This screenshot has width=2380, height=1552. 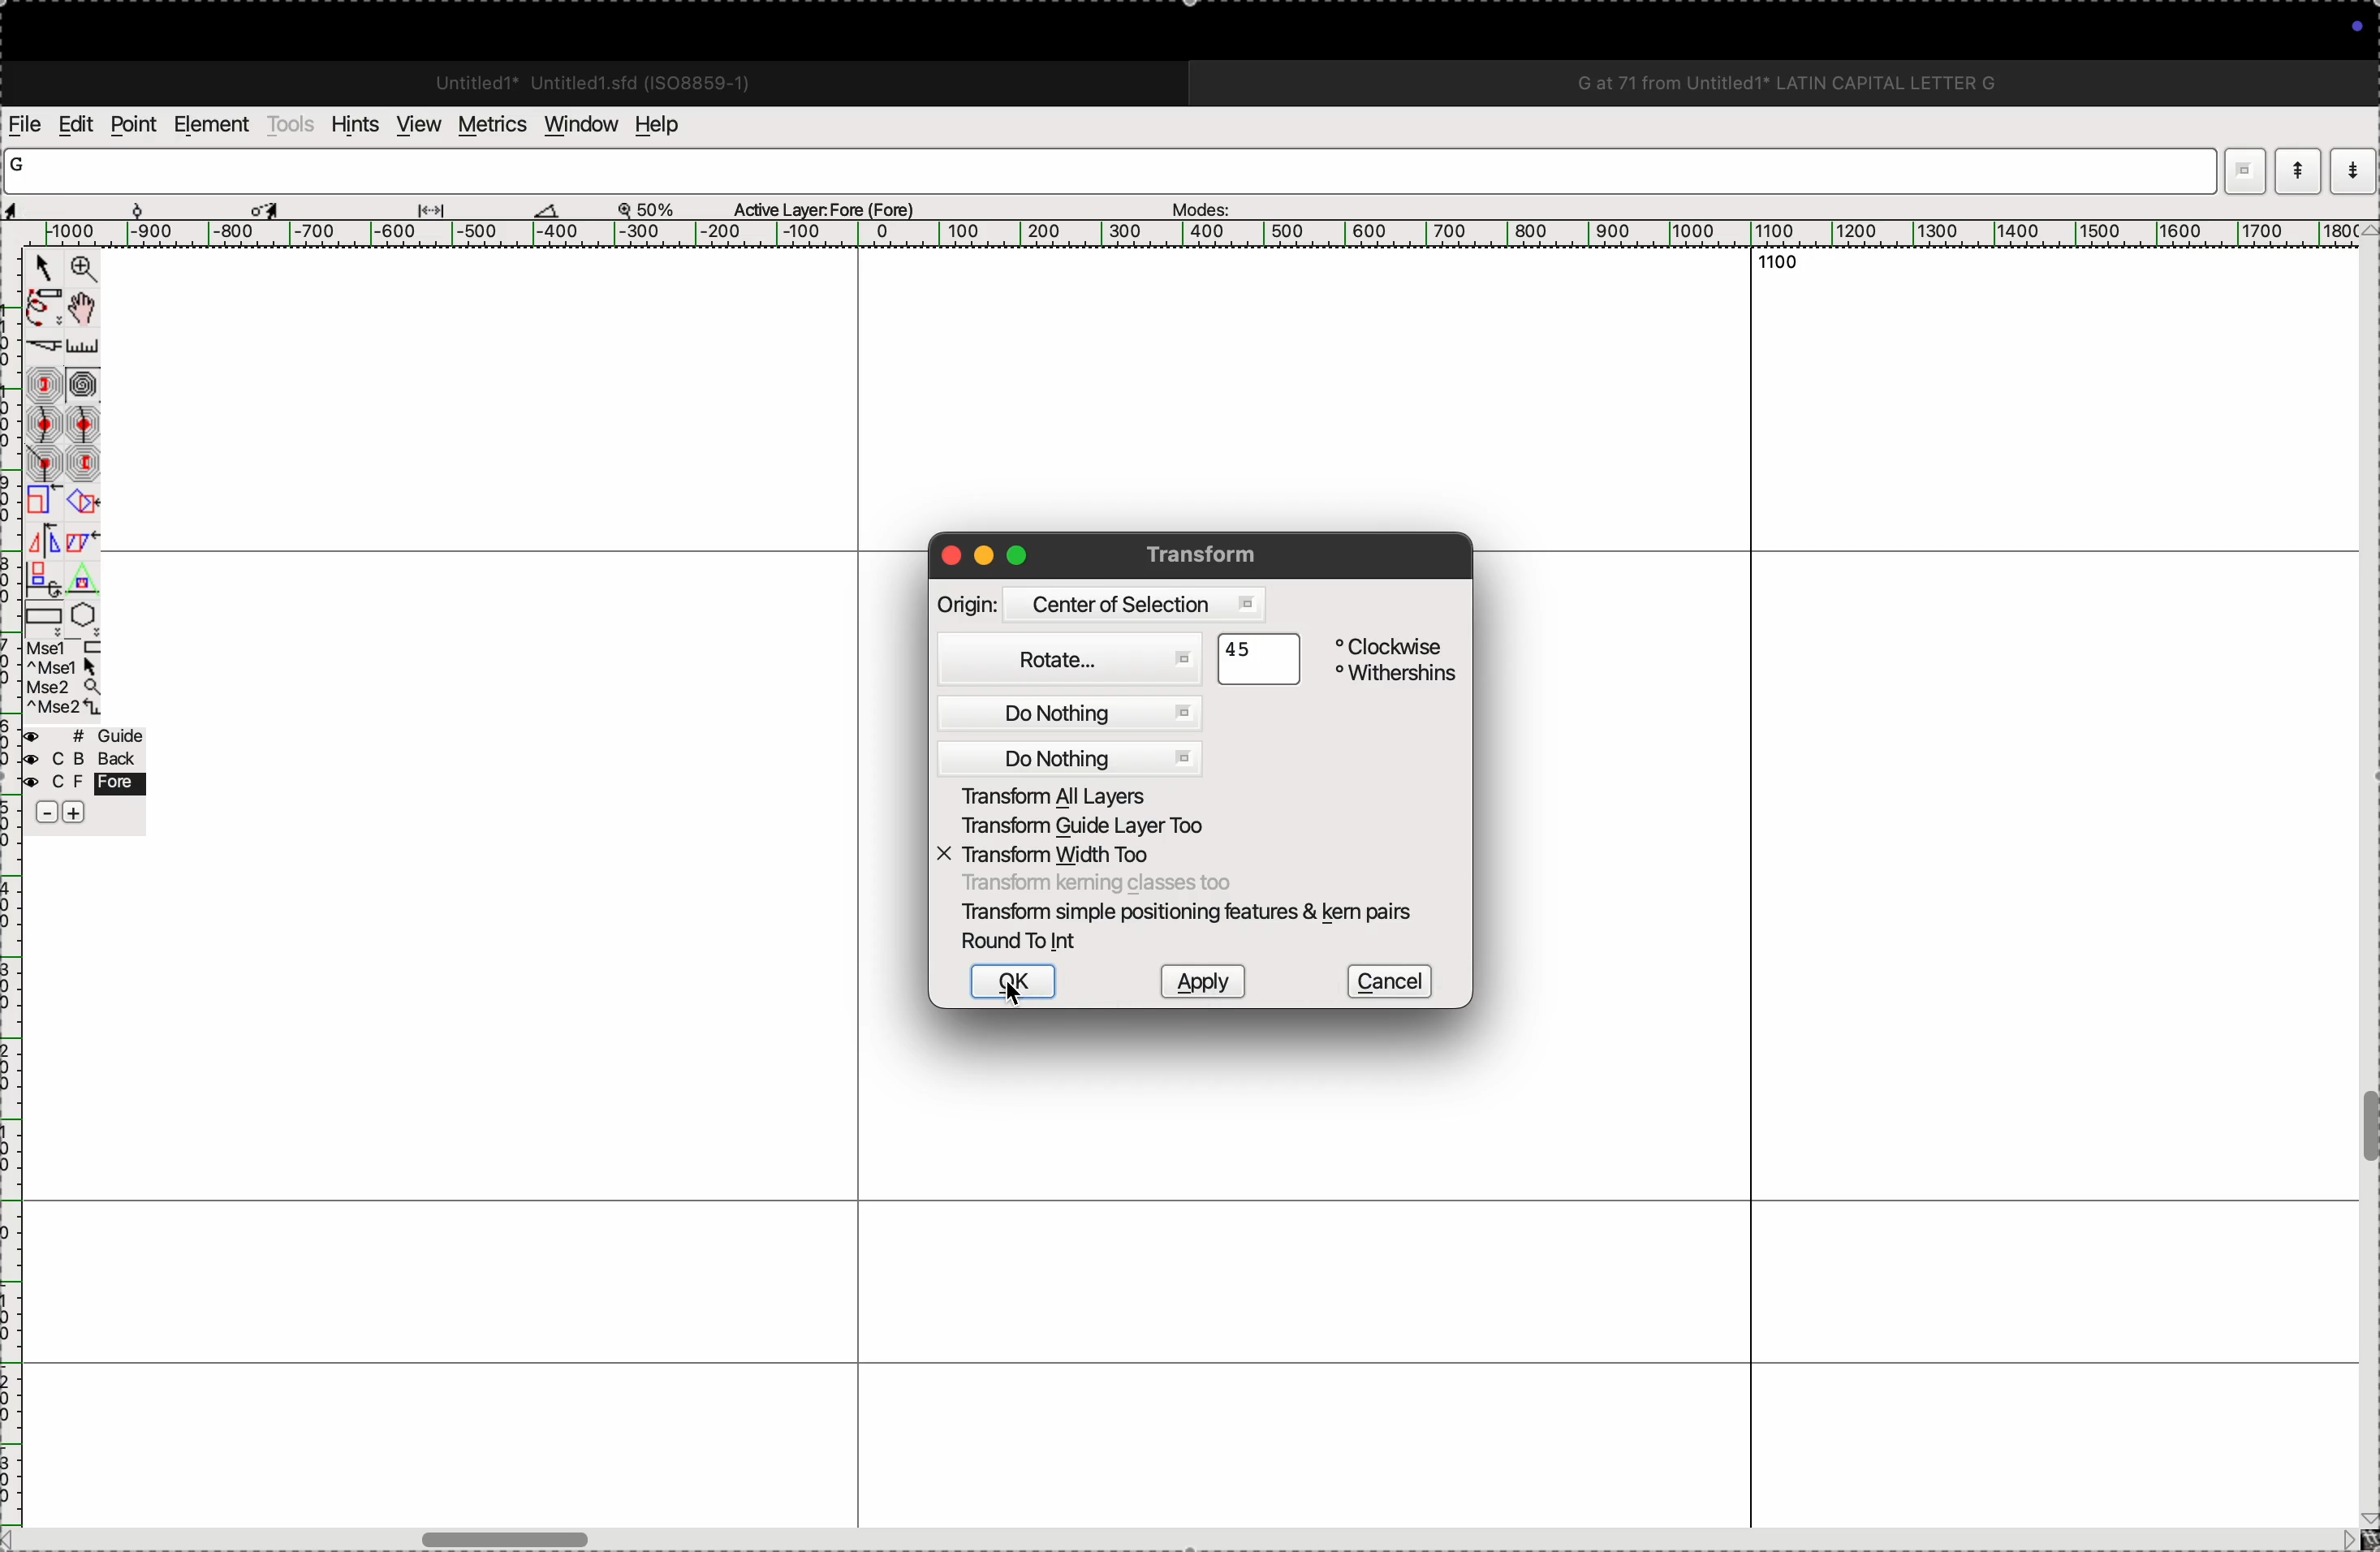 I want to click on ruler, so click(x=81, y=347).